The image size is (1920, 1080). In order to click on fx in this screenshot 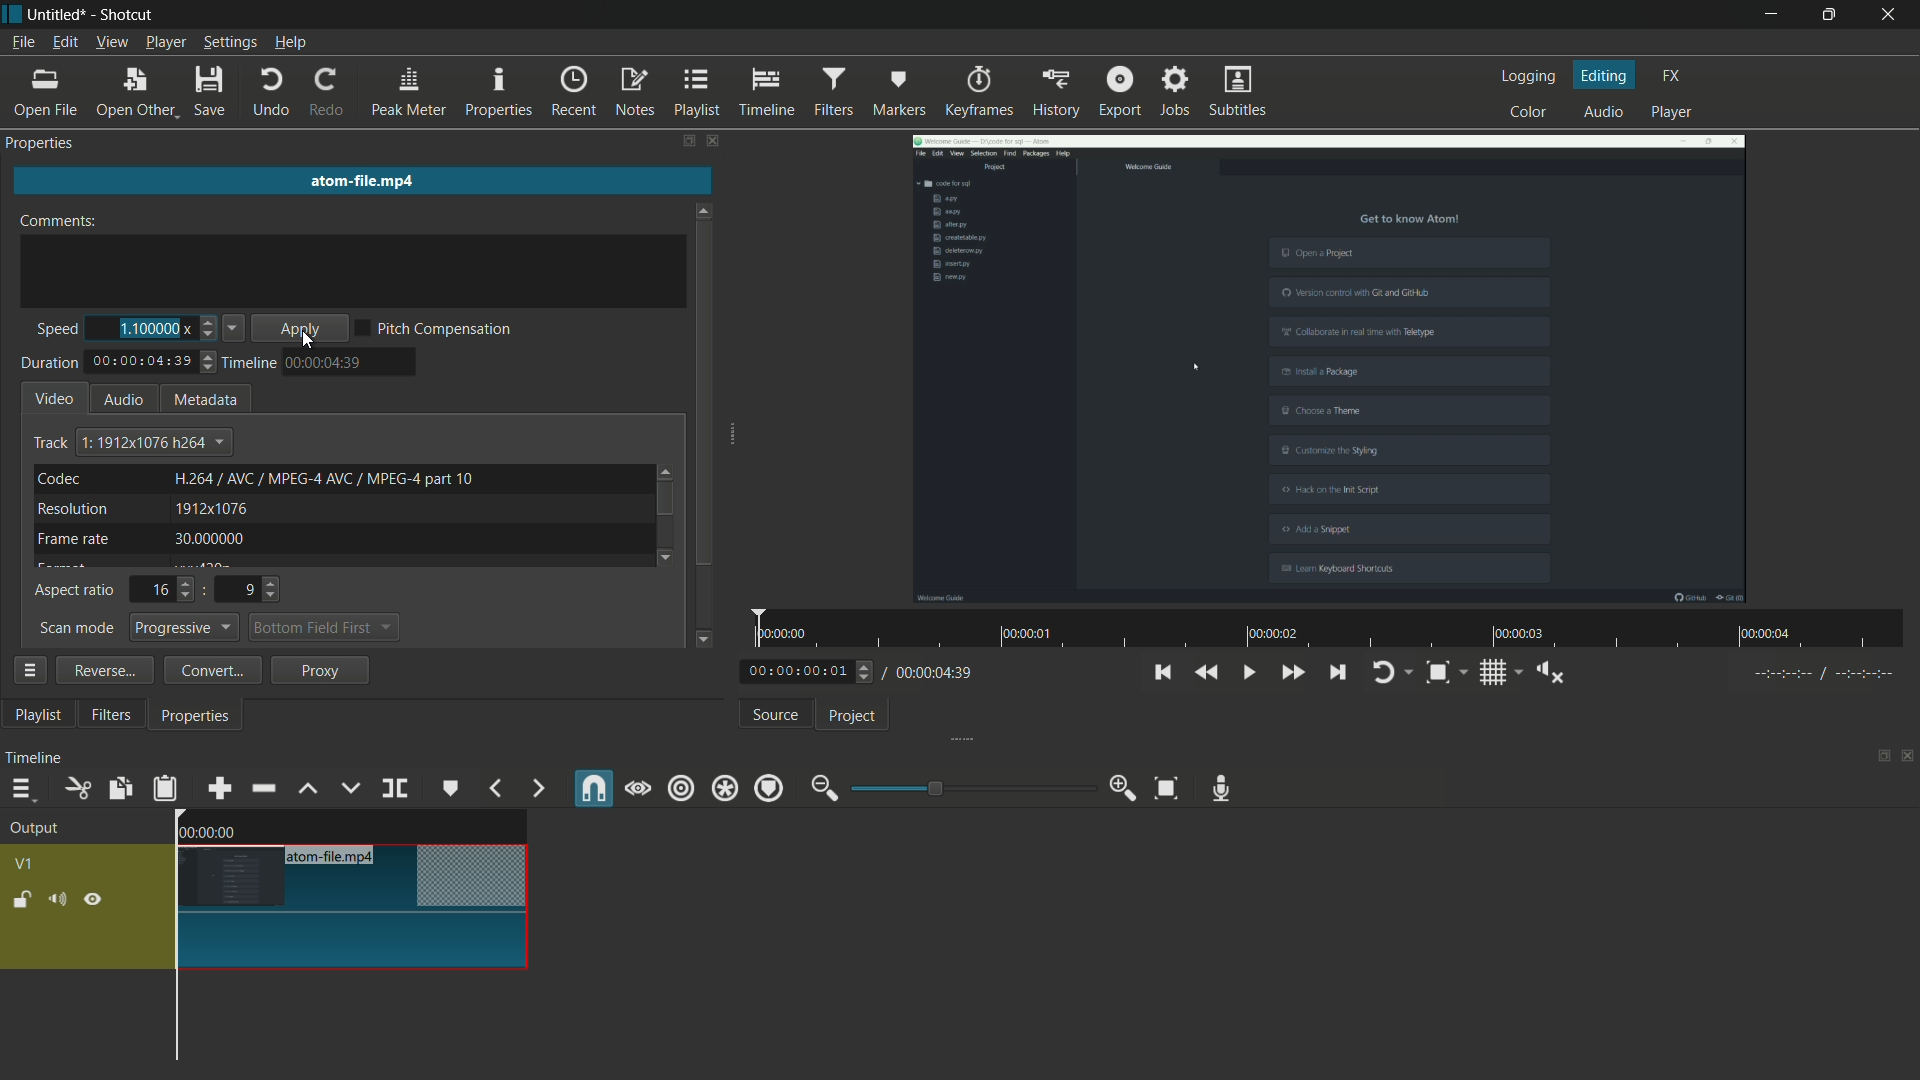, I will do `click(1672, 76)`.